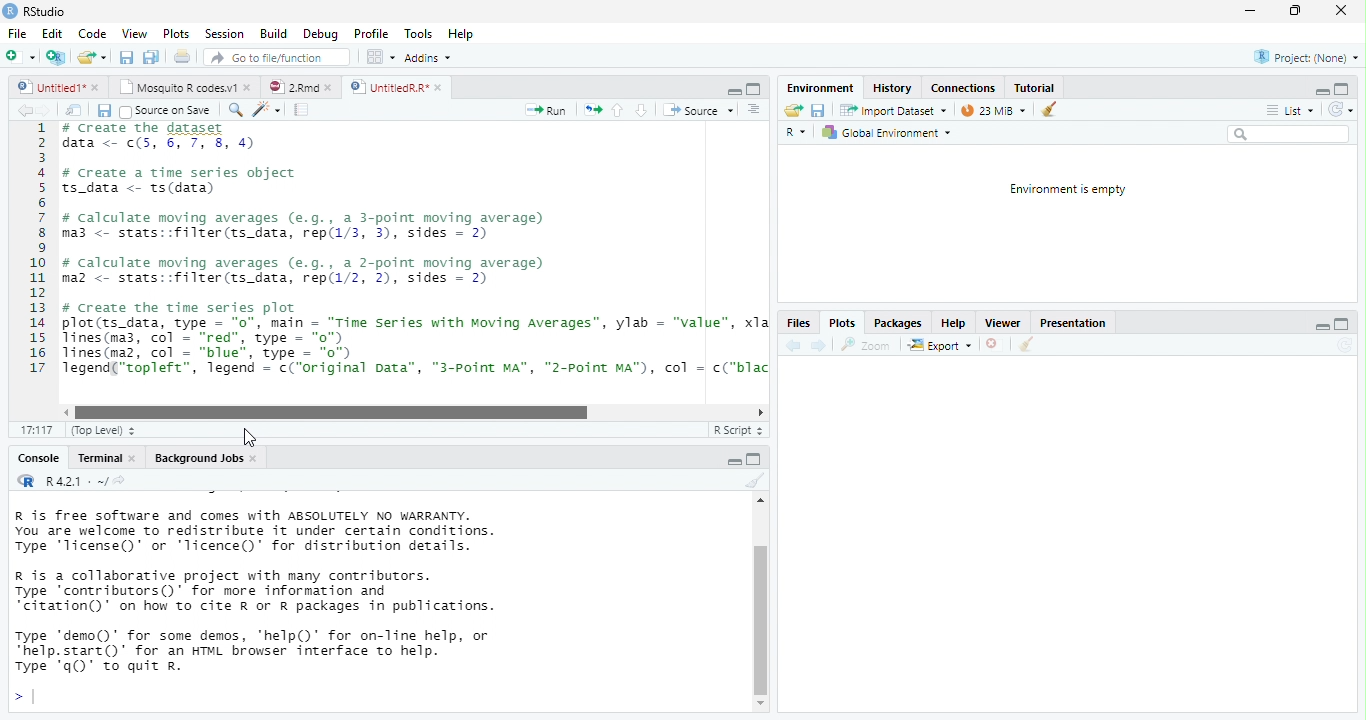  I want to click on scrollbar down, so click(761, 704).